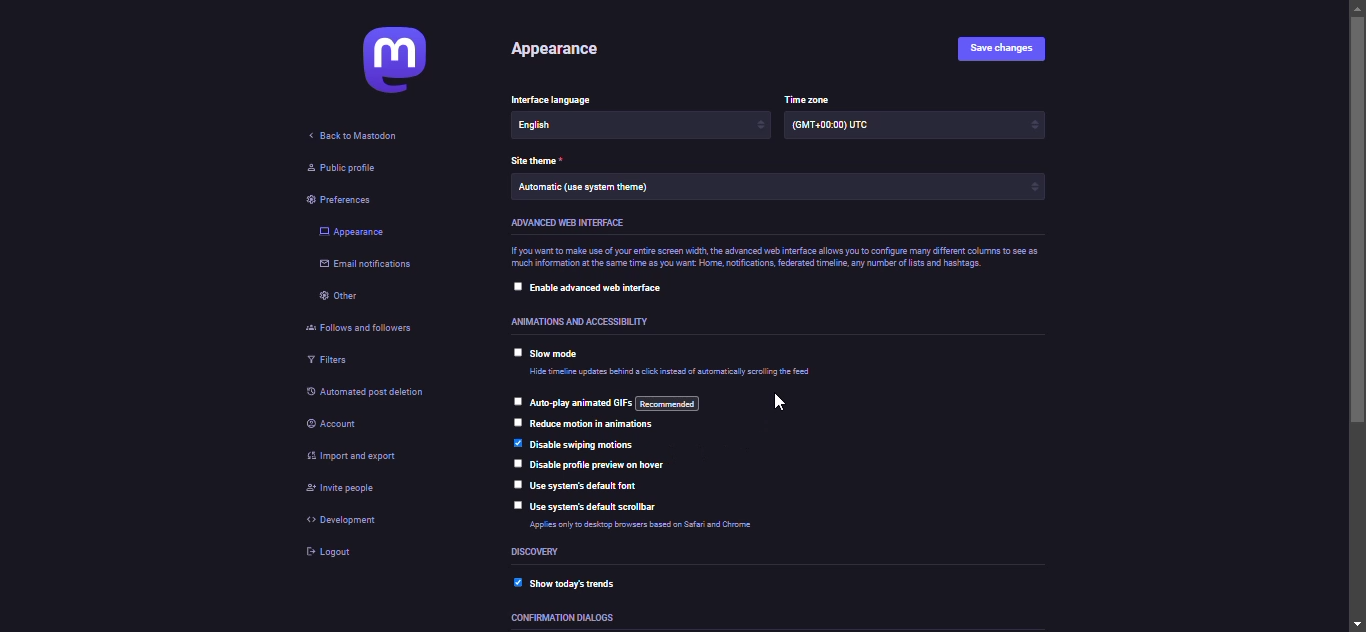  What do you see at coordinates (599, 507) in the screenshot?
I see `use system's default scrollbar` at bounding box center [599, 507].